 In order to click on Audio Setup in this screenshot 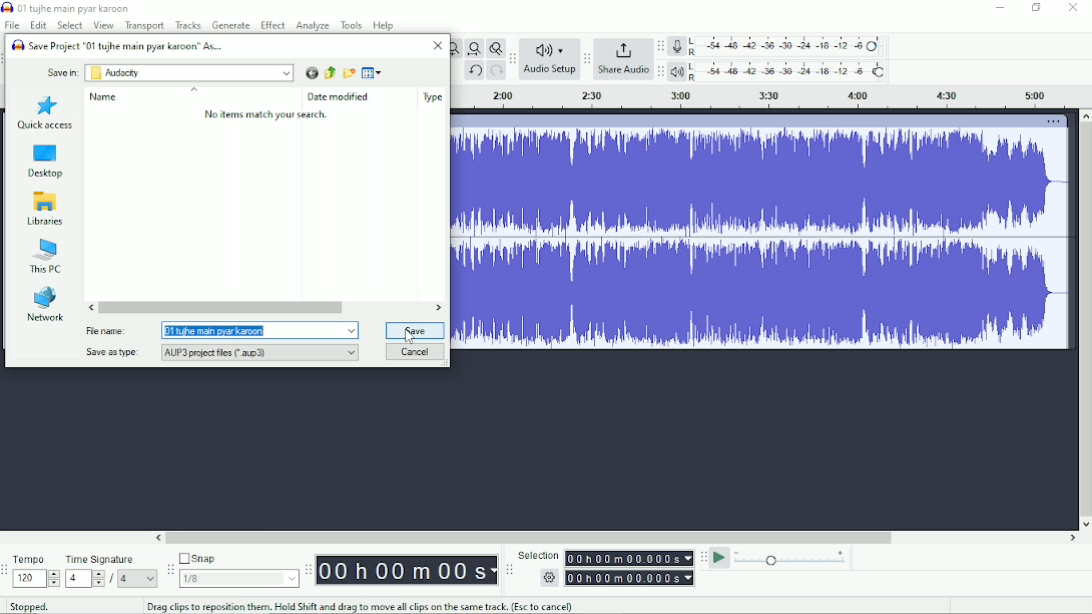, I will do `click(550, 58)`.